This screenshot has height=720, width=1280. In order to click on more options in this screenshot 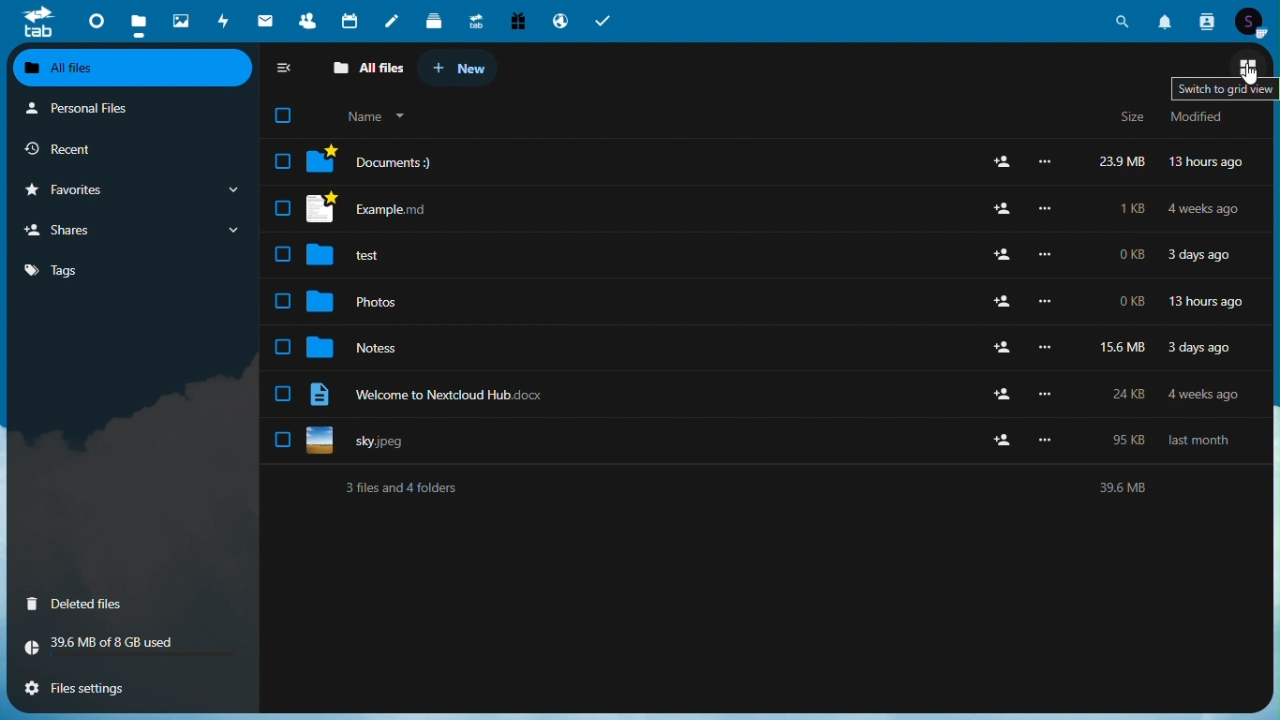, I will do `click(1047, 209)`.